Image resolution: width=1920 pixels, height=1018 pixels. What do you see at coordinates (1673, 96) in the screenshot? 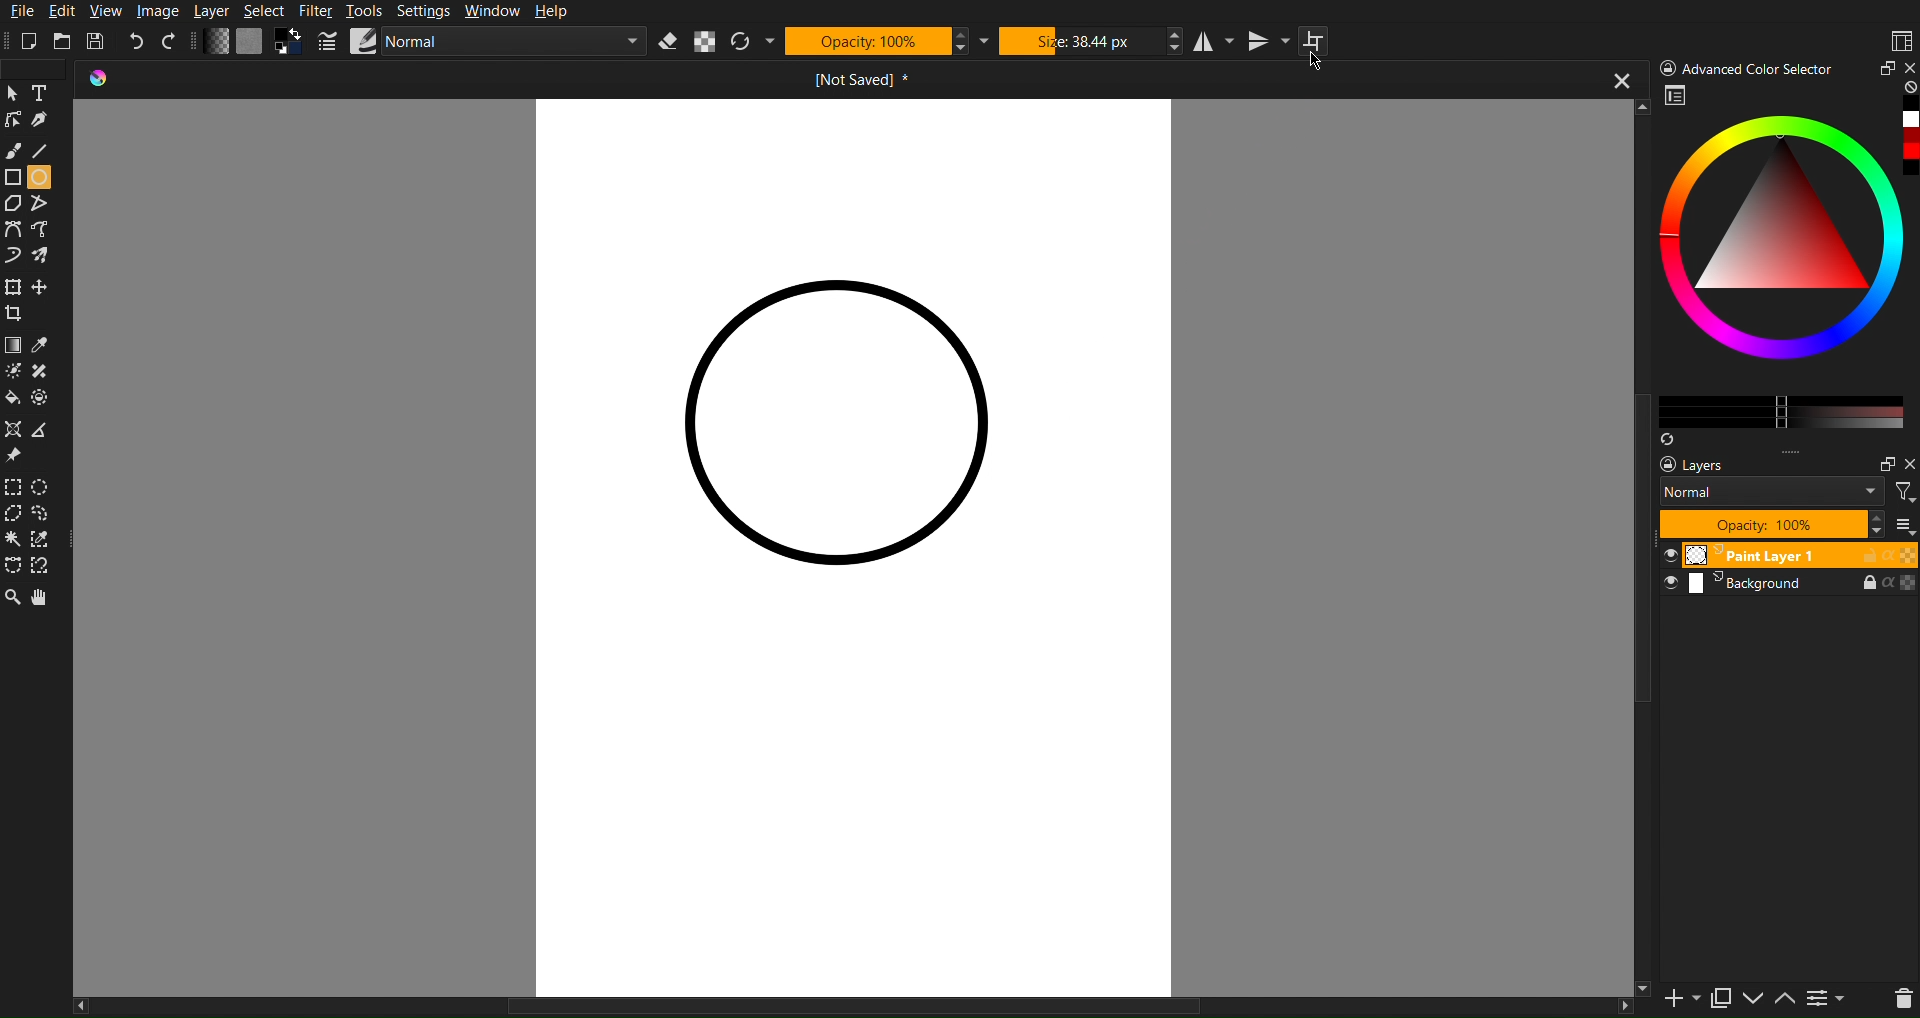
I see `workspace` at bounding box center [1673, 96].